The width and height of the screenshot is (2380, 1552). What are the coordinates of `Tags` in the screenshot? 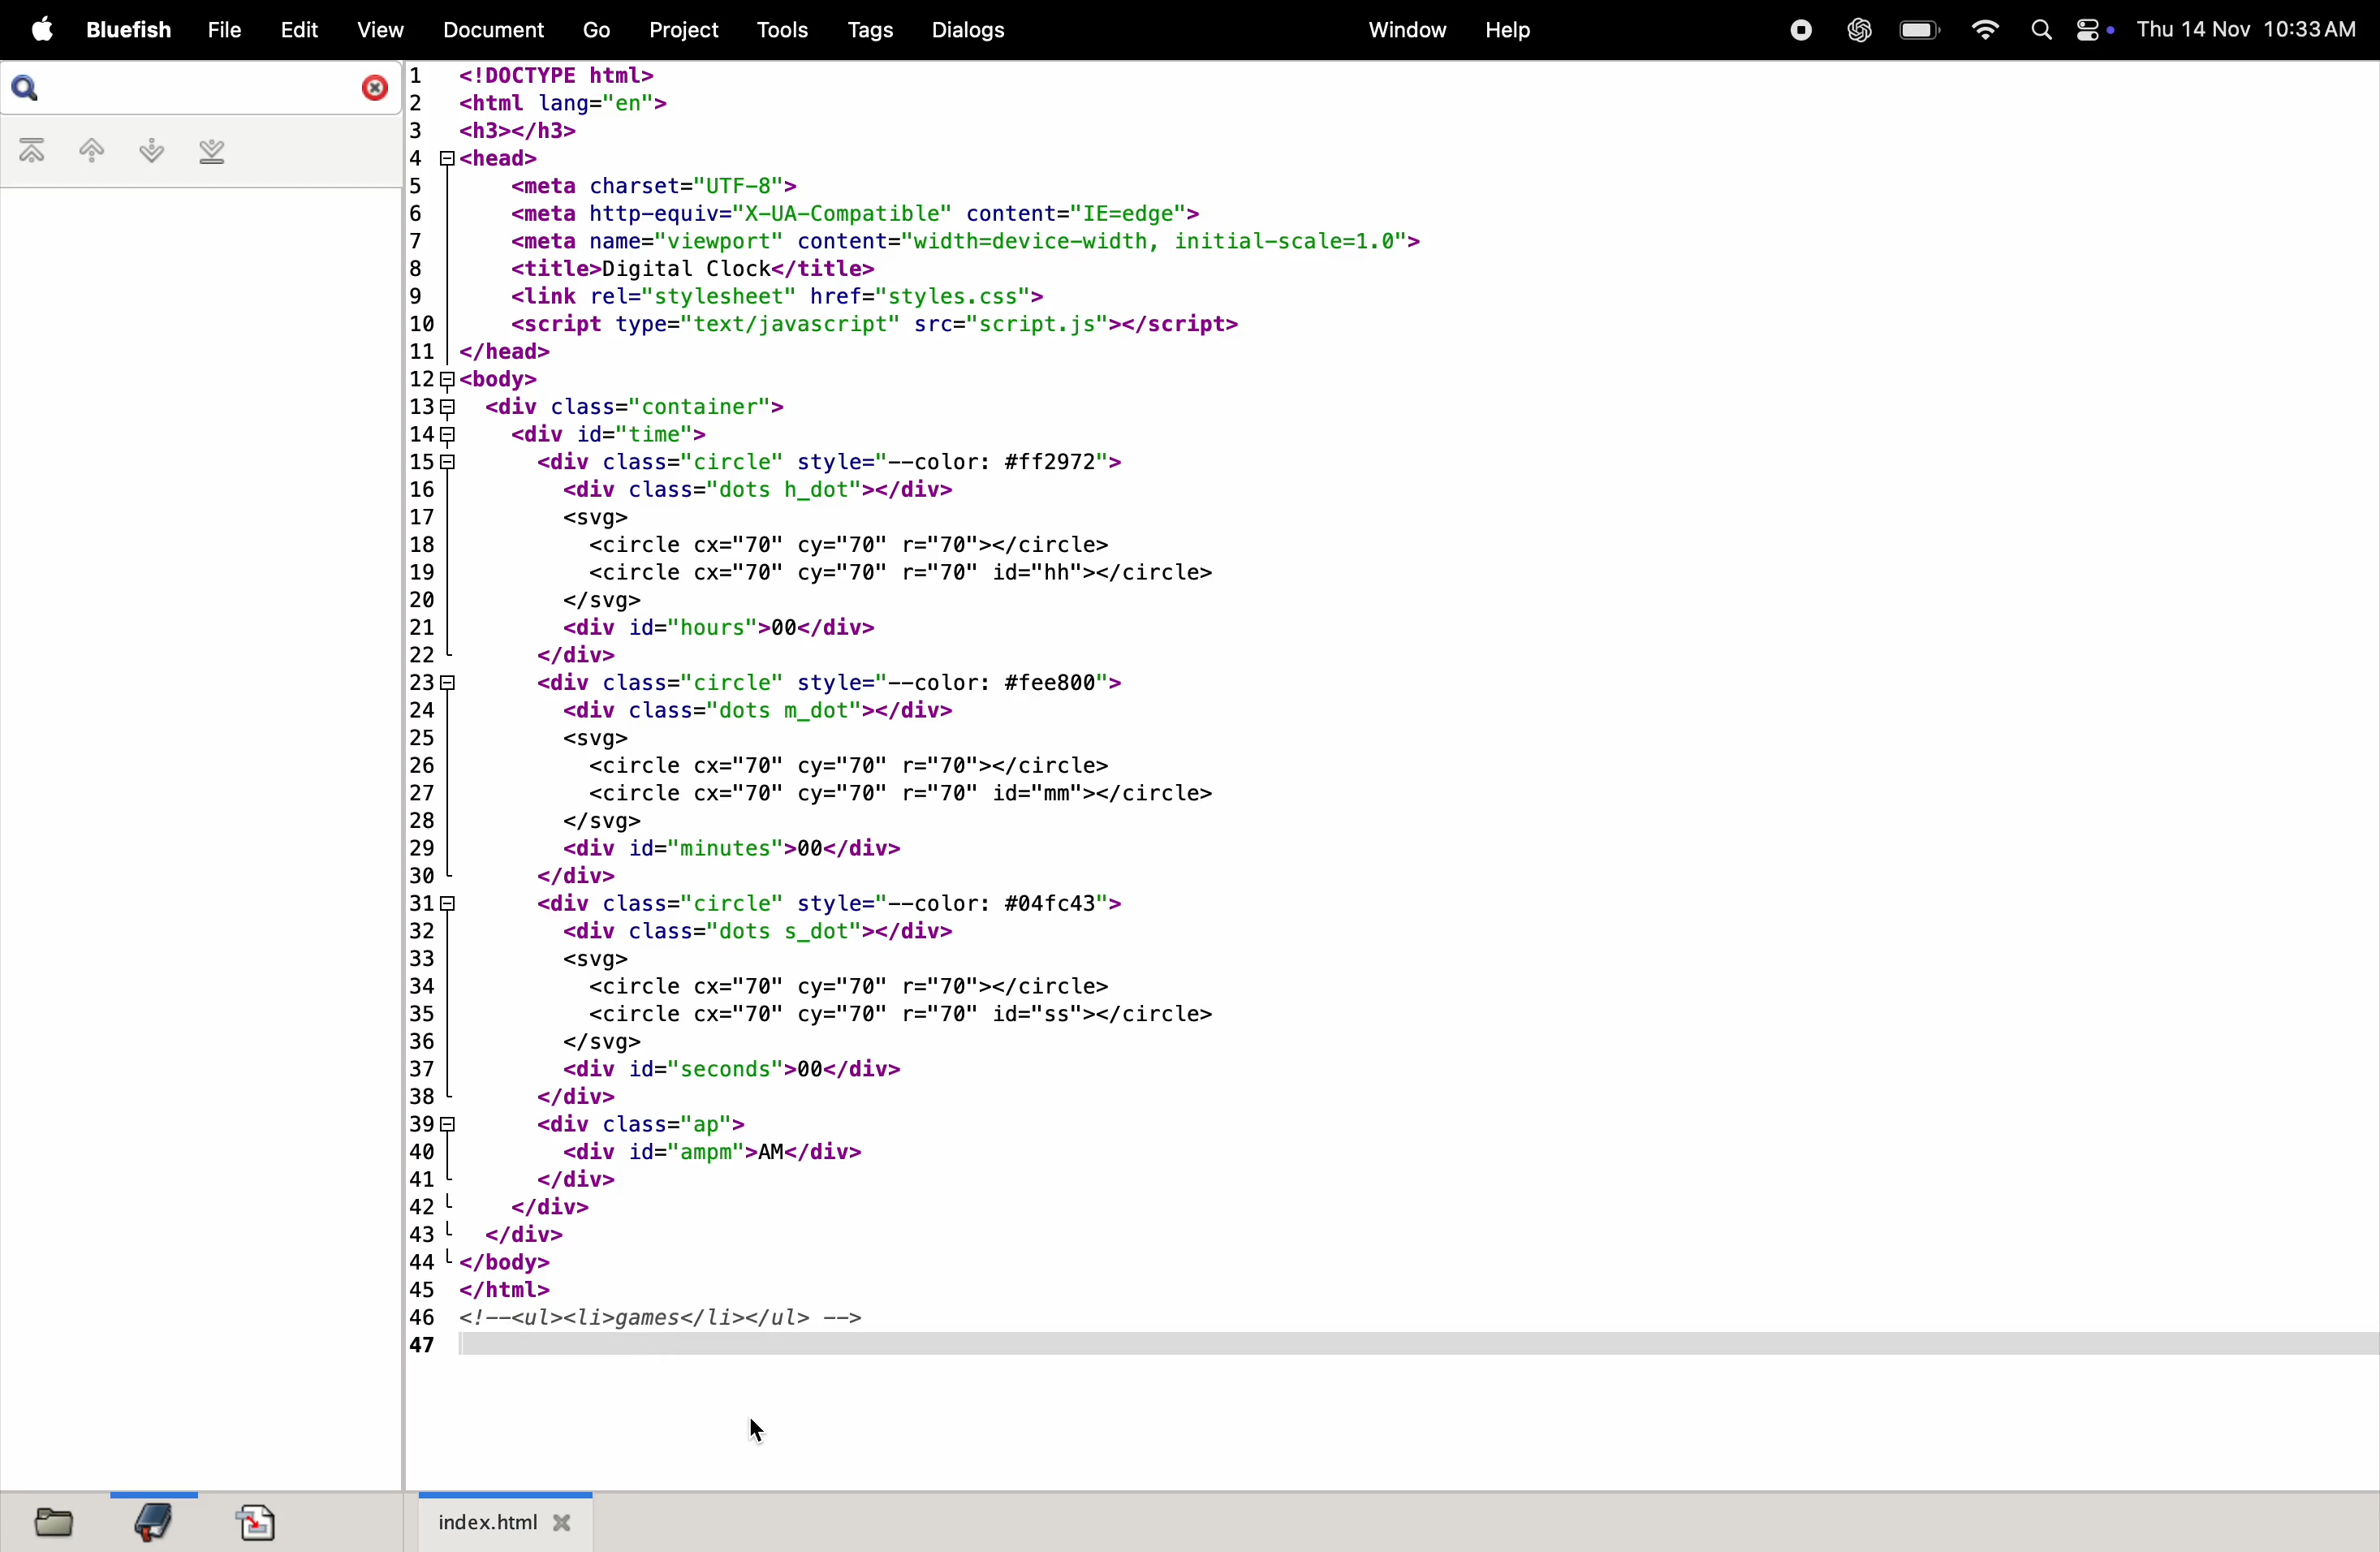 It's located at (866, 32).